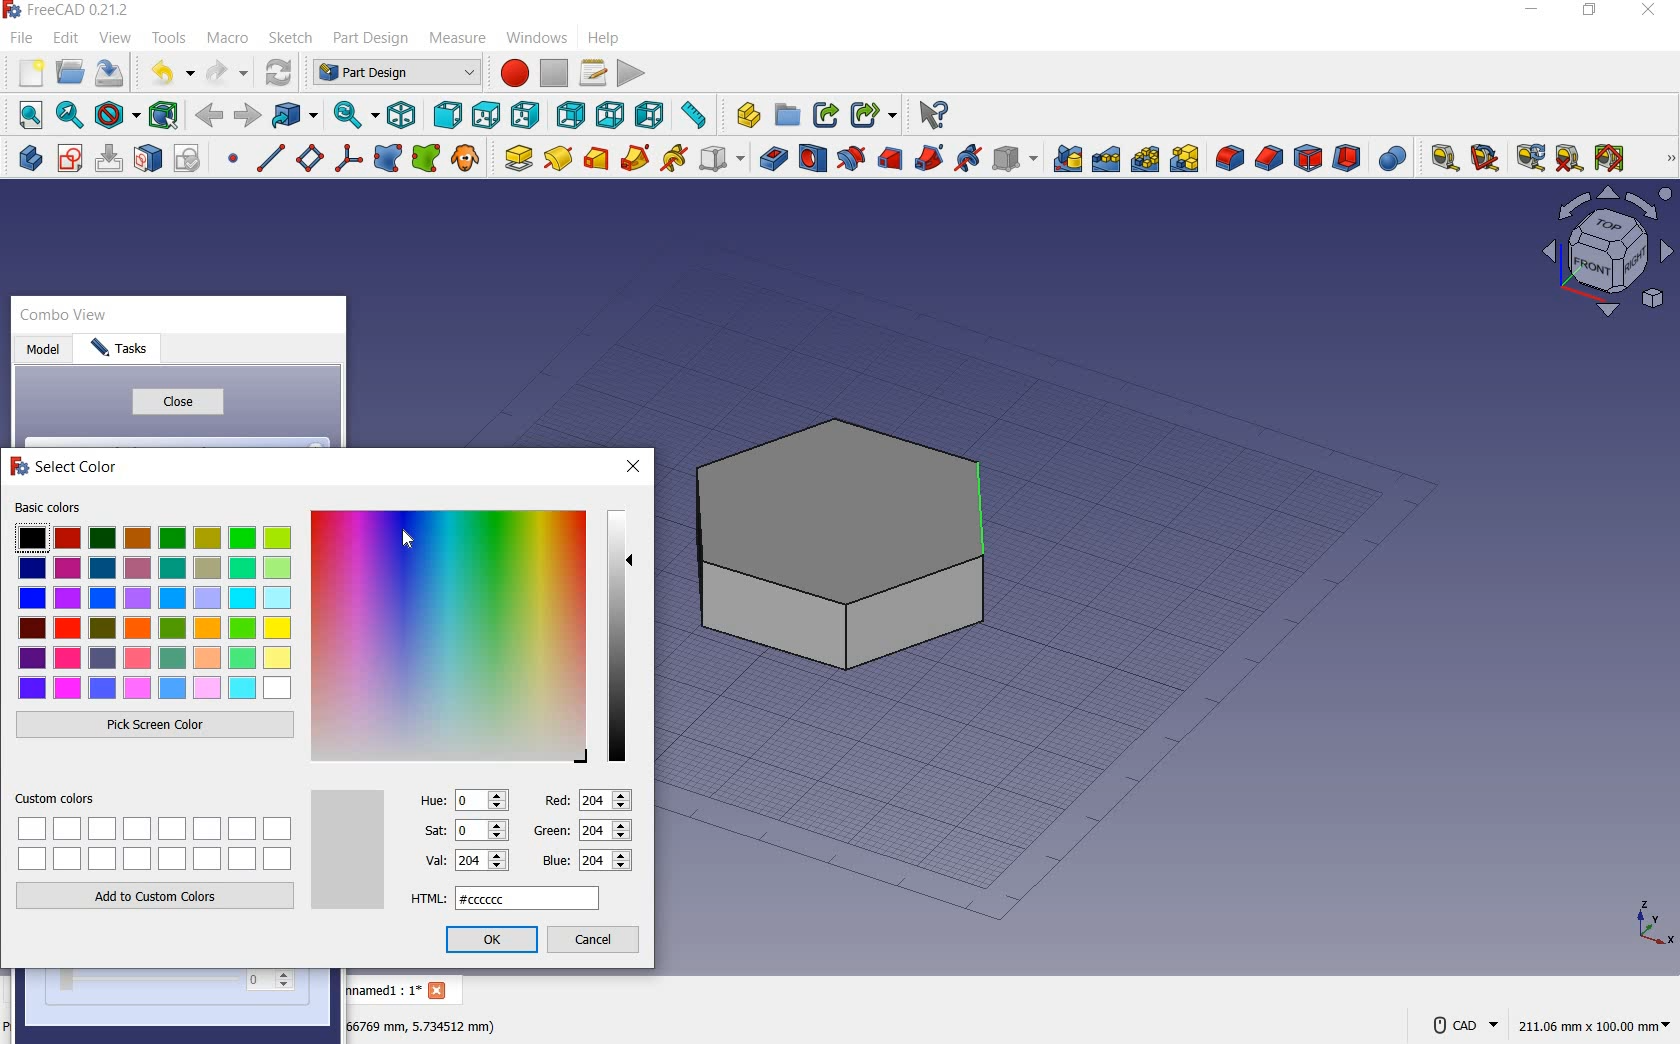  I want to click on create an additive primitive, so click(721, 158).